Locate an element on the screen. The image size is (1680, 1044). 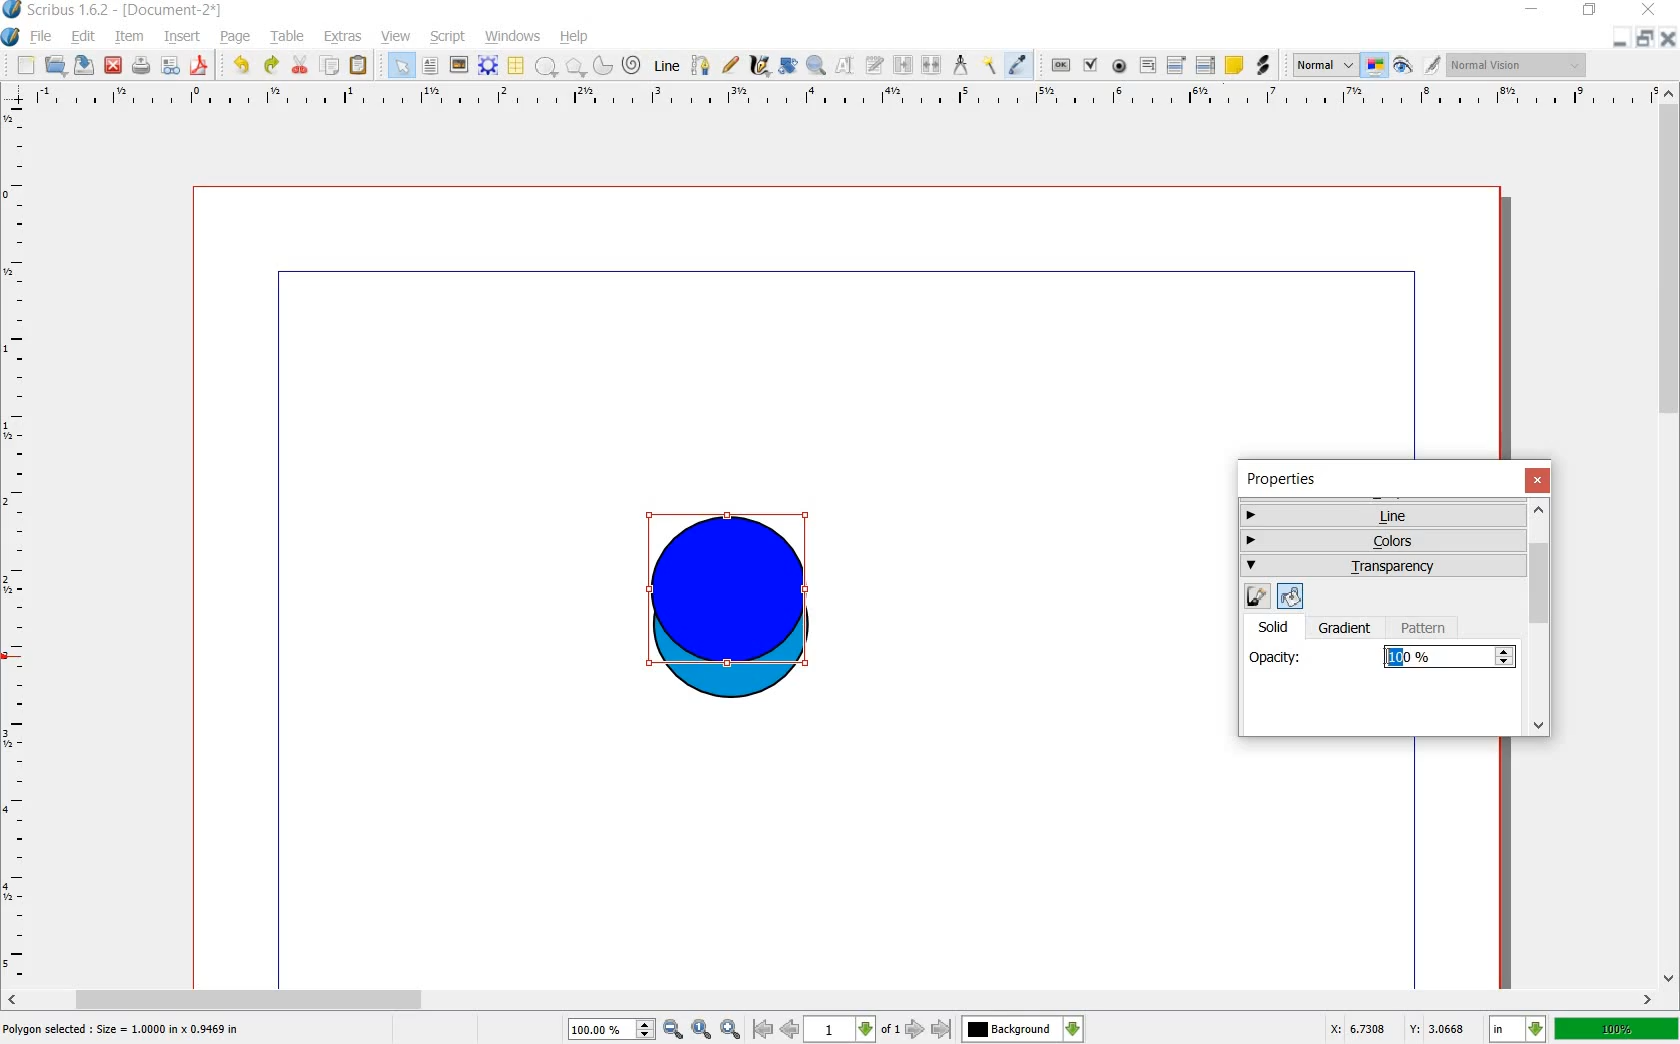
edit text with story editor is located at coordinates (875, 67).